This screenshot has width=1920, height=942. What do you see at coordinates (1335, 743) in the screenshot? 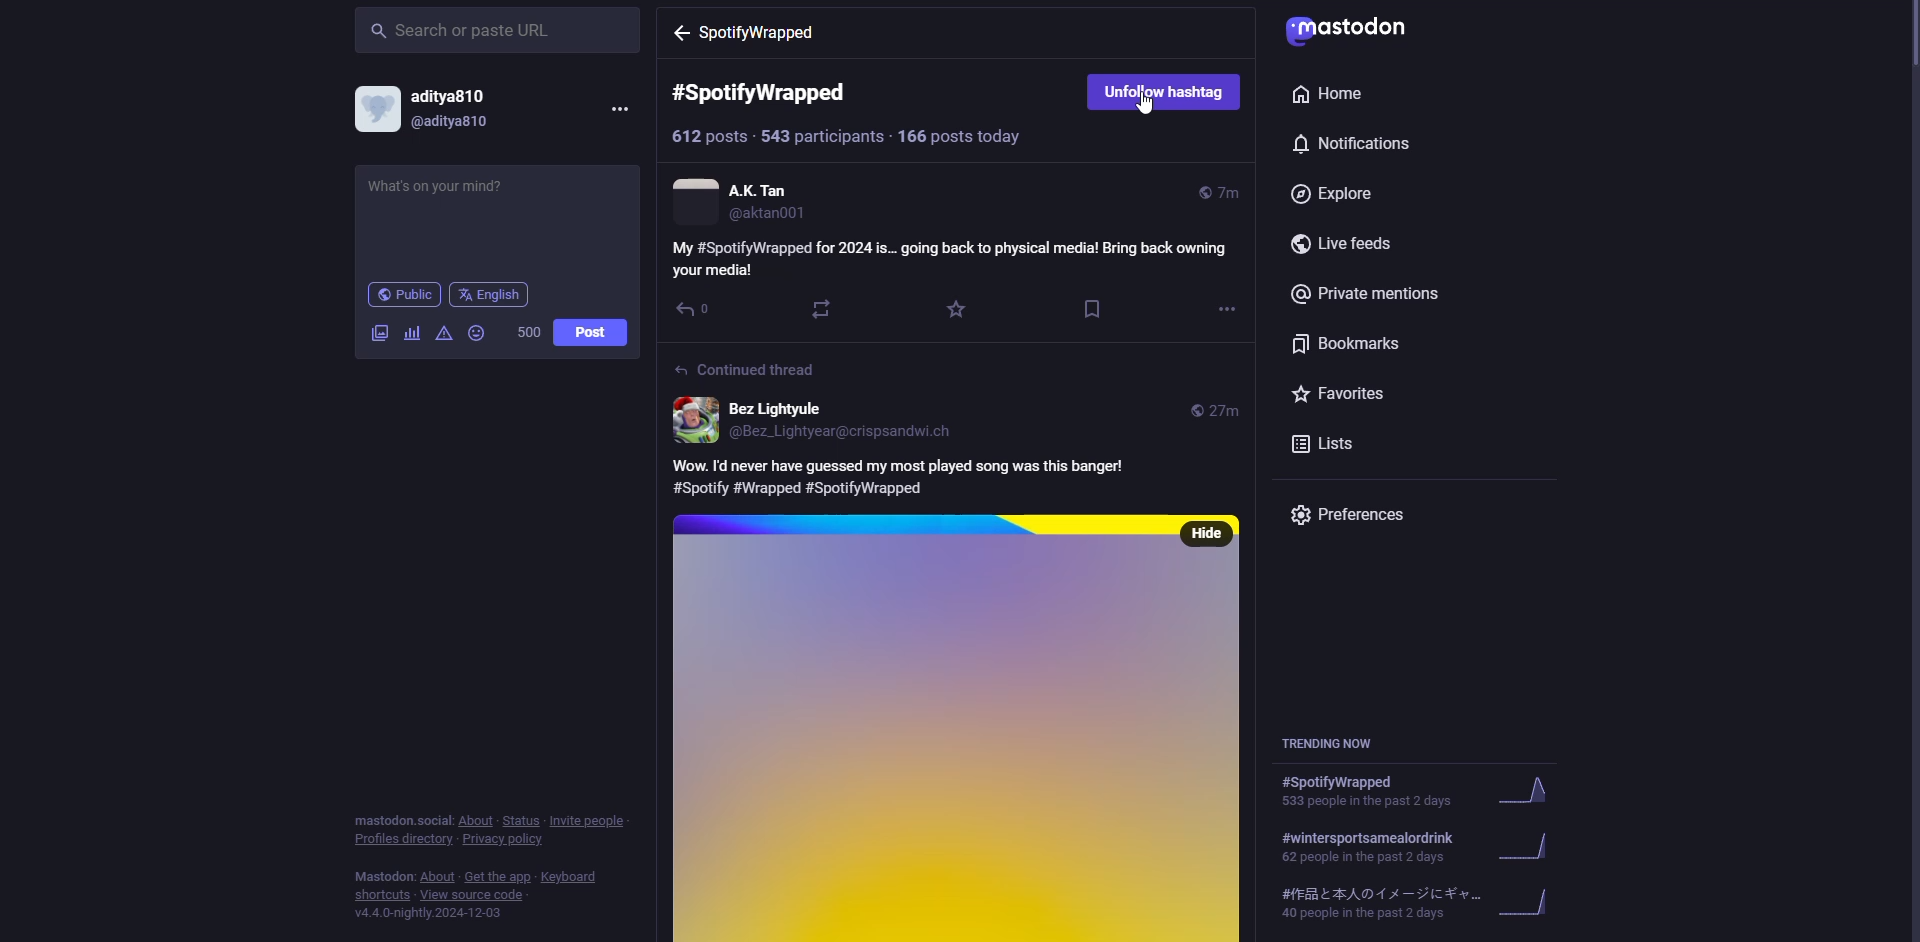
I see `trending ` at bounding box center [1335, 743].